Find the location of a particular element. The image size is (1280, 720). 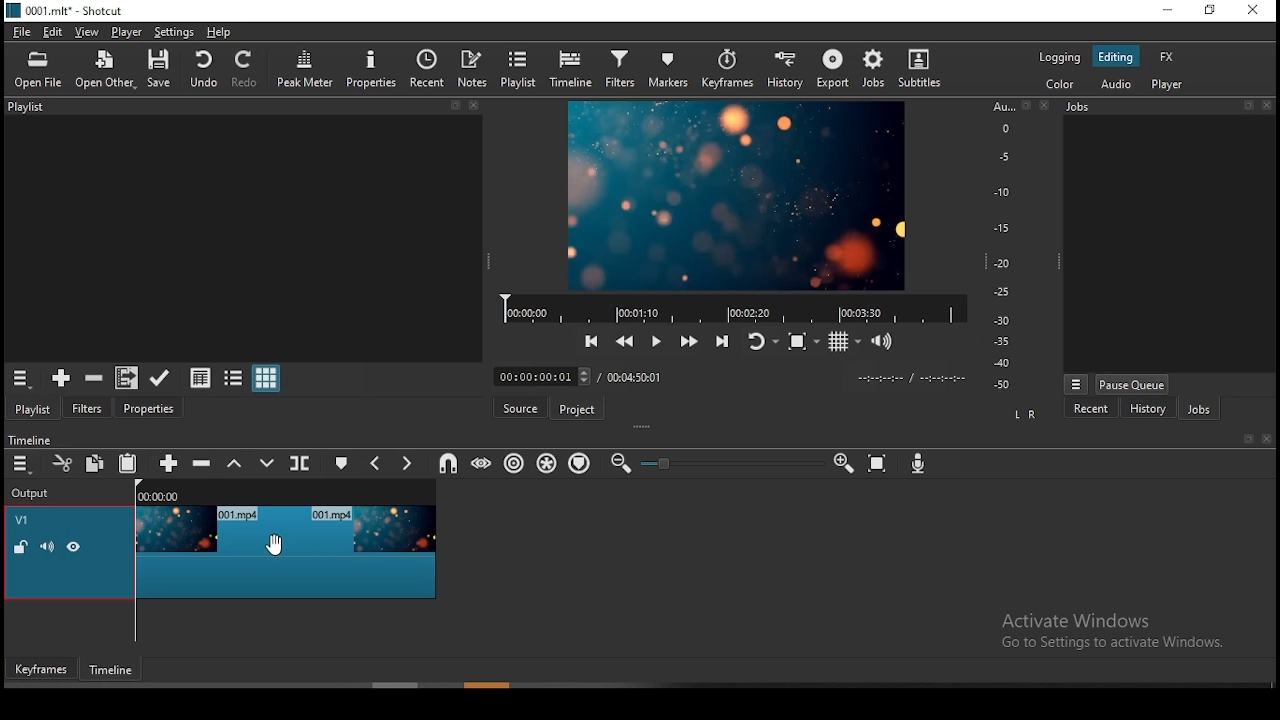

next marker is located at coordinates (406, 461).